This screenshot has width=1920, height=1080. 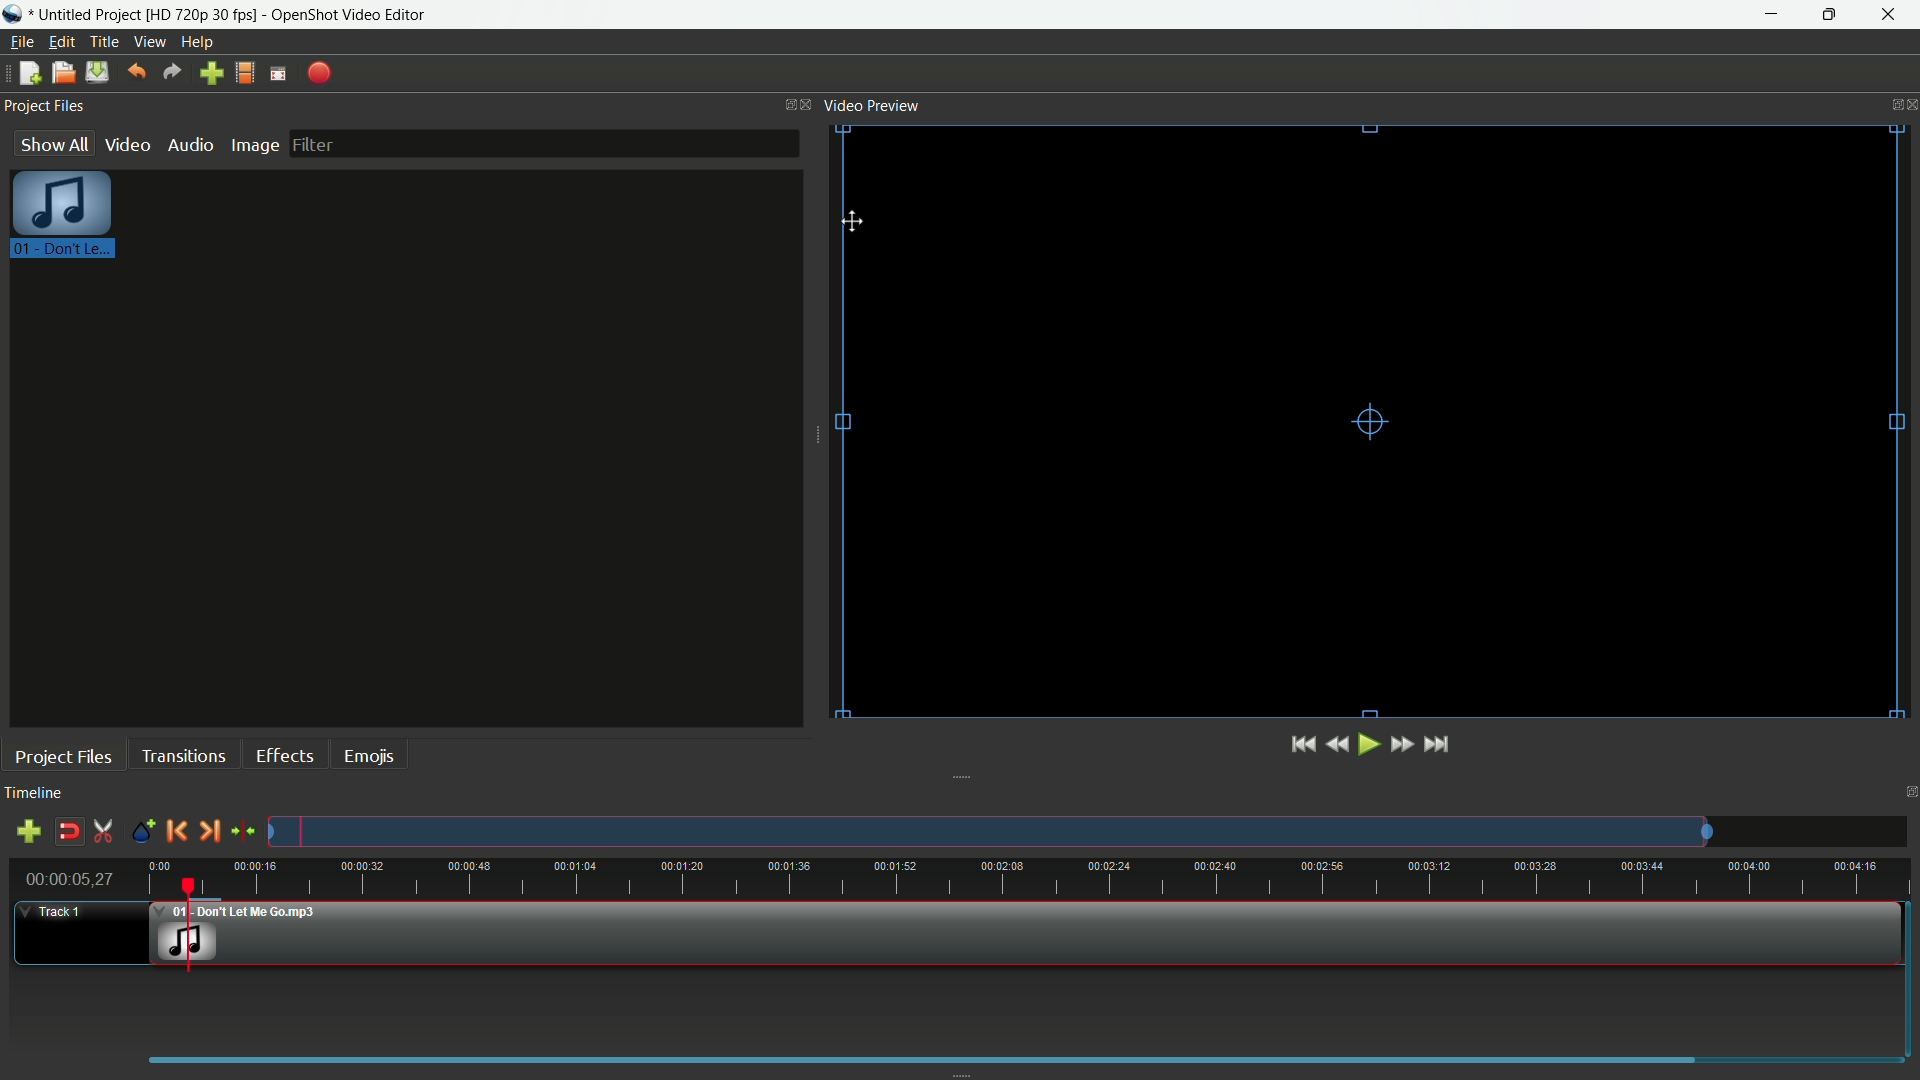 What do you see at coordinates (246, 74) in the screenshot?
I see `profile` at bounding box center [246, 74].